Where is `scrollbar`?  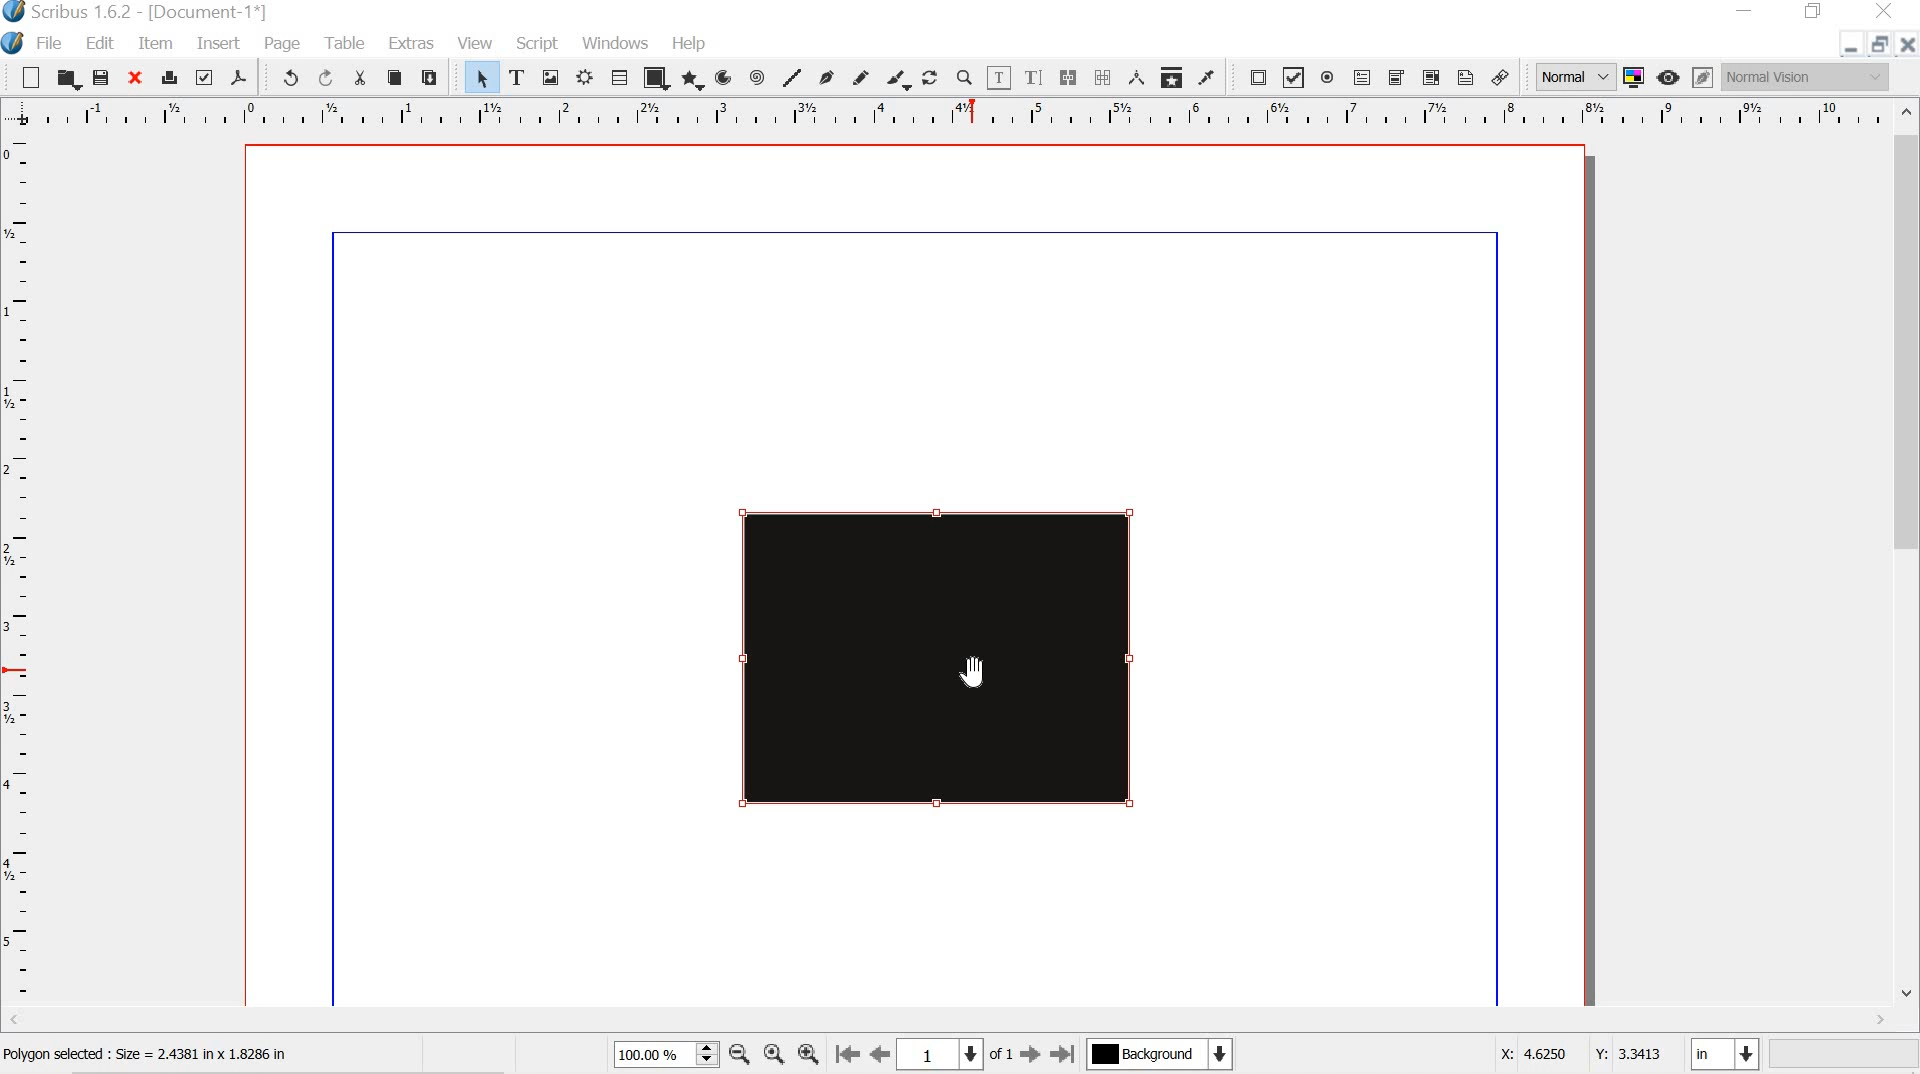 scrollbar is located at coordinates (1908, 565).